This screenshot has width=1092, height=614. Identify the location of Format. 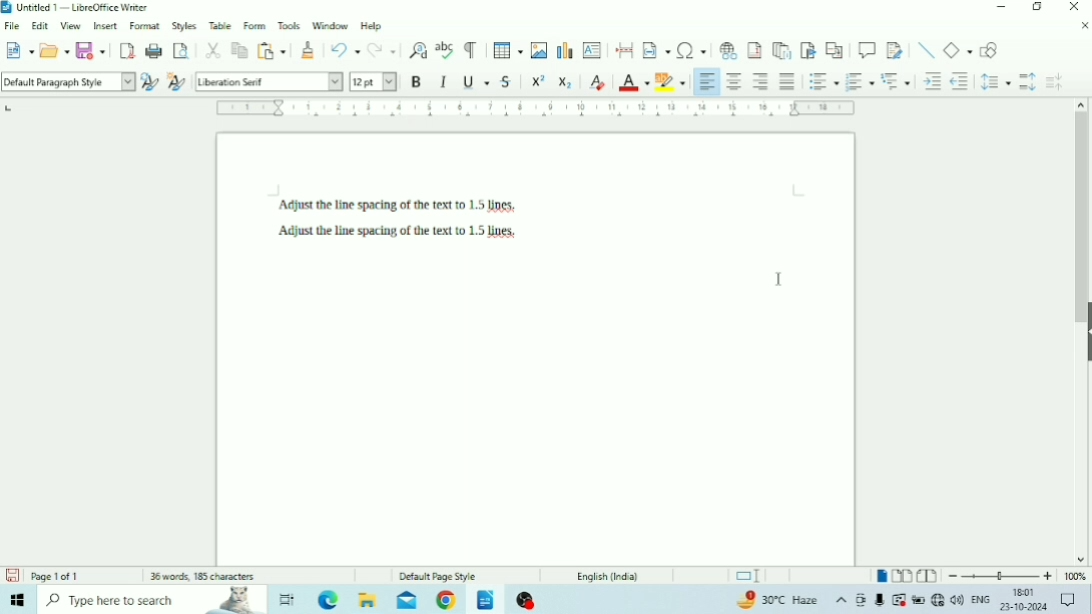
(145, 25).